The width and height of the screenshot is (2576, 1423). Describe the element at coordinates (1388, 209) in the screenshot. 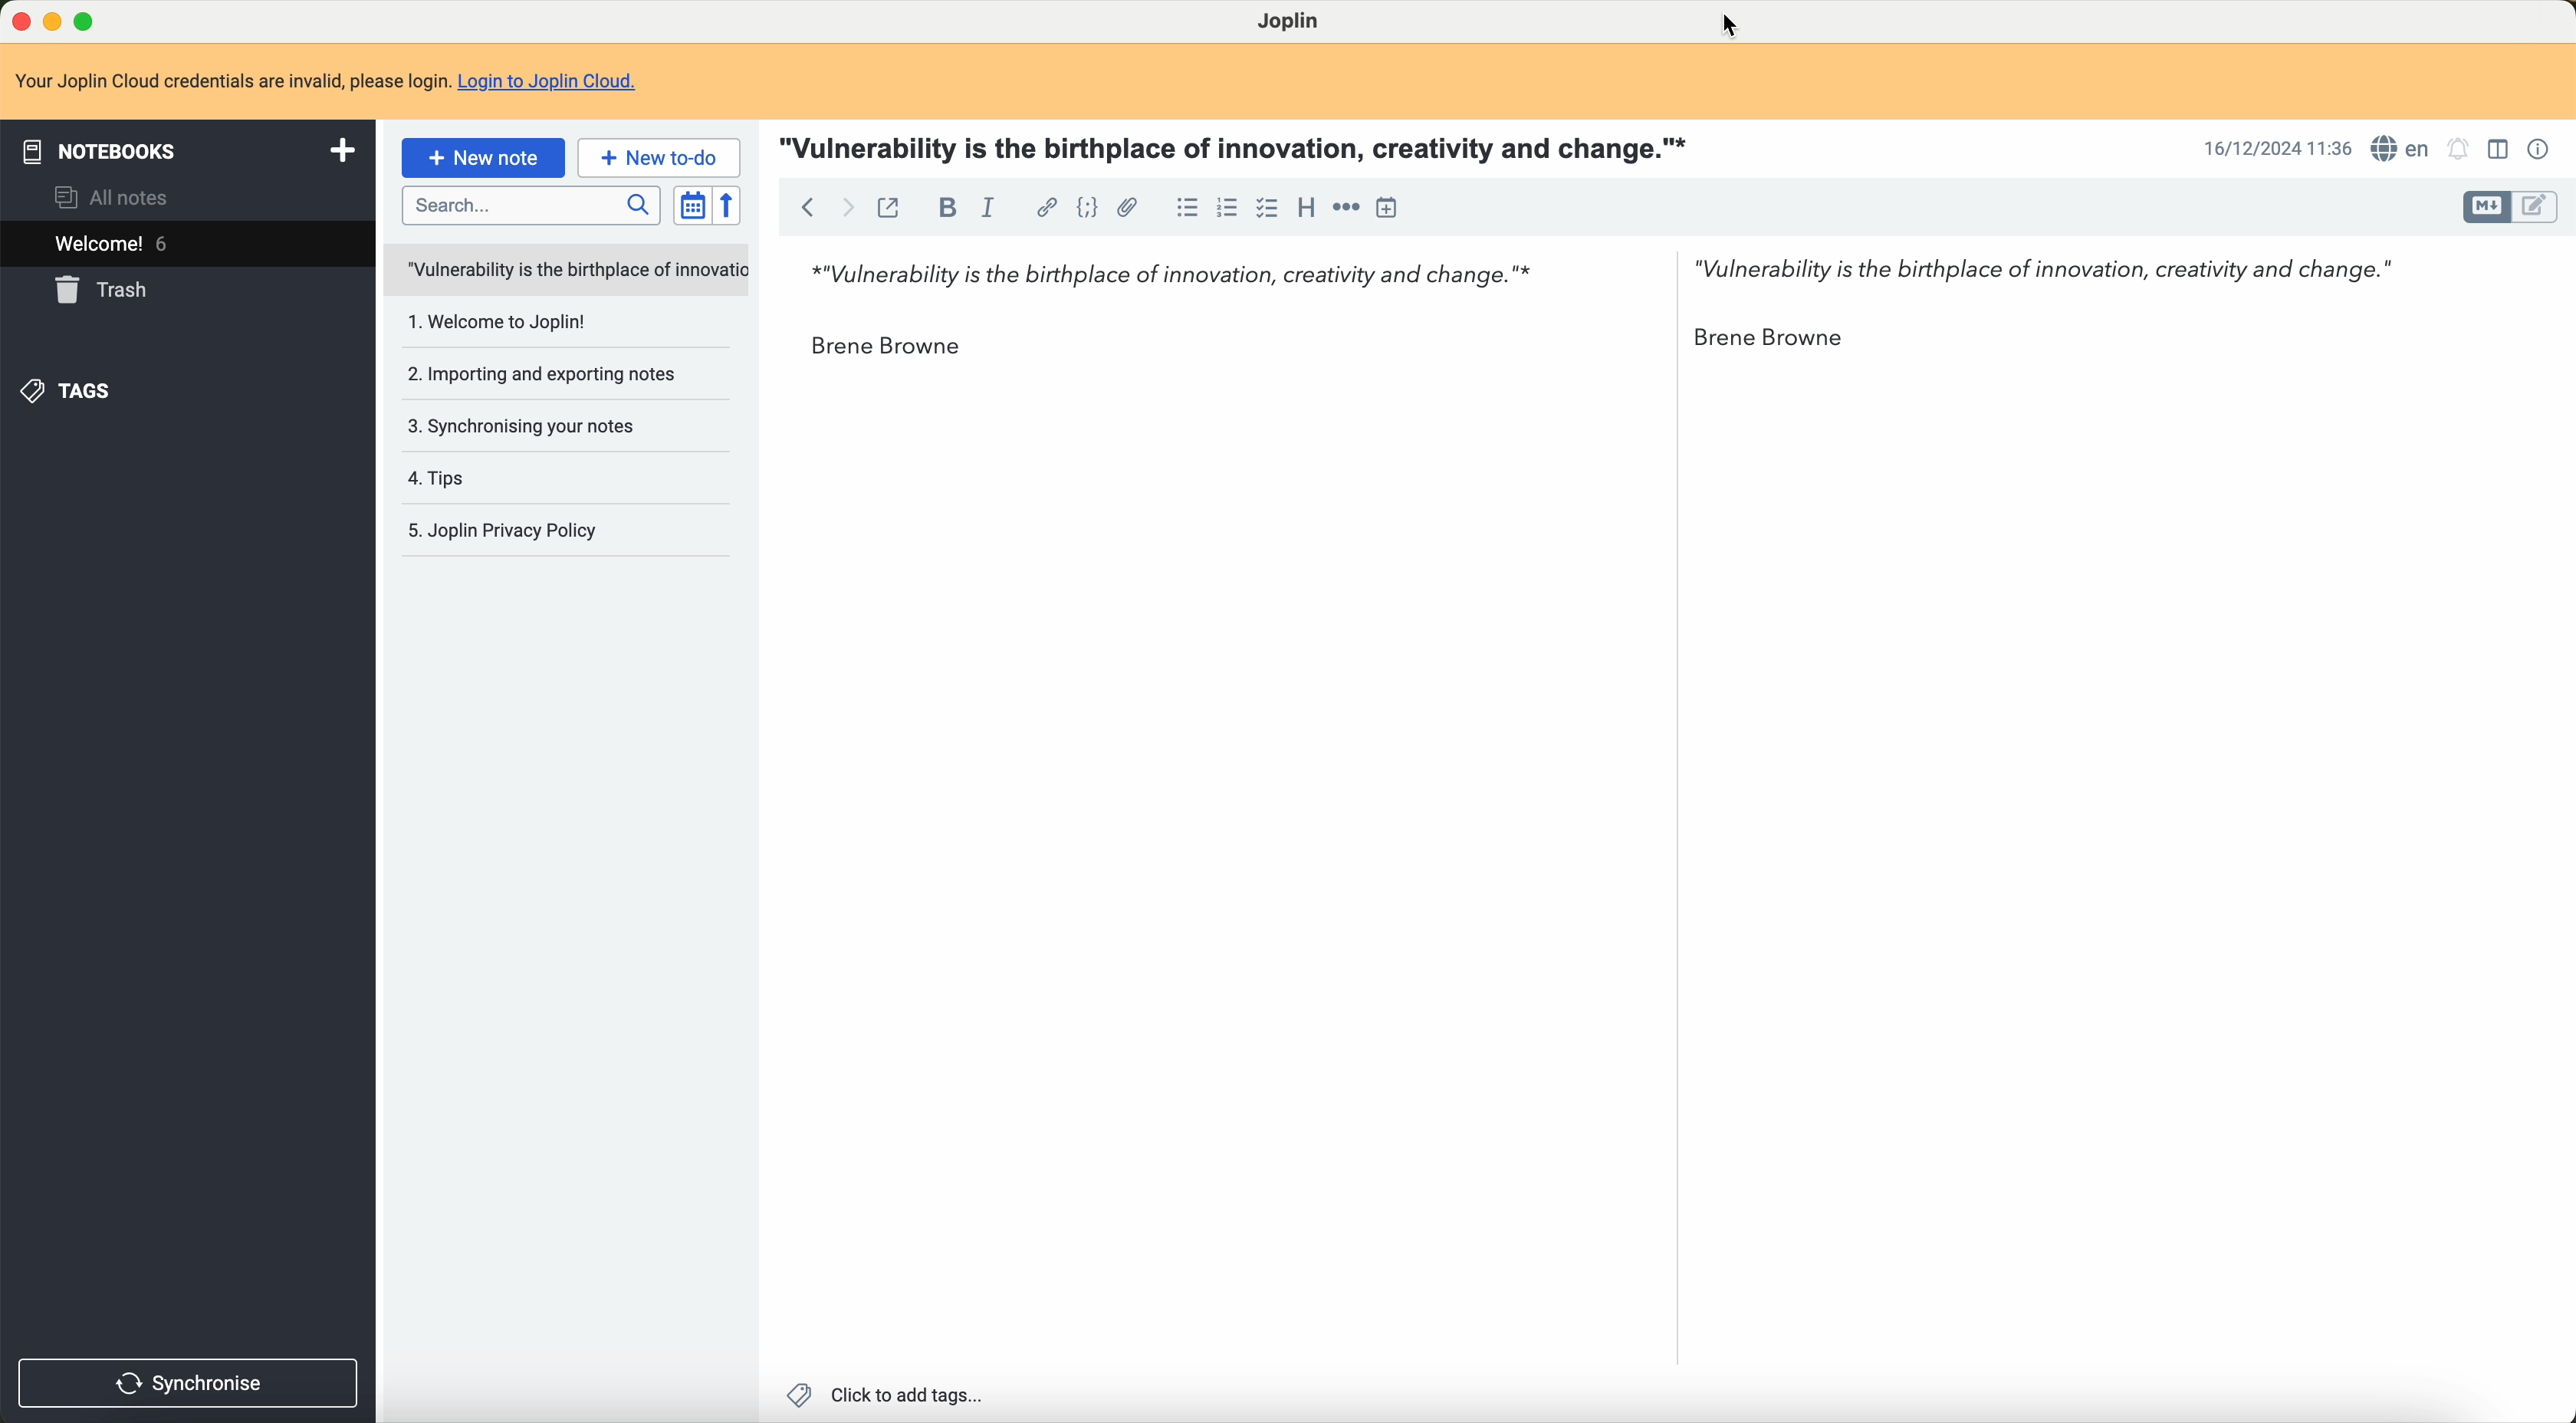

I see `insert time` at that location.